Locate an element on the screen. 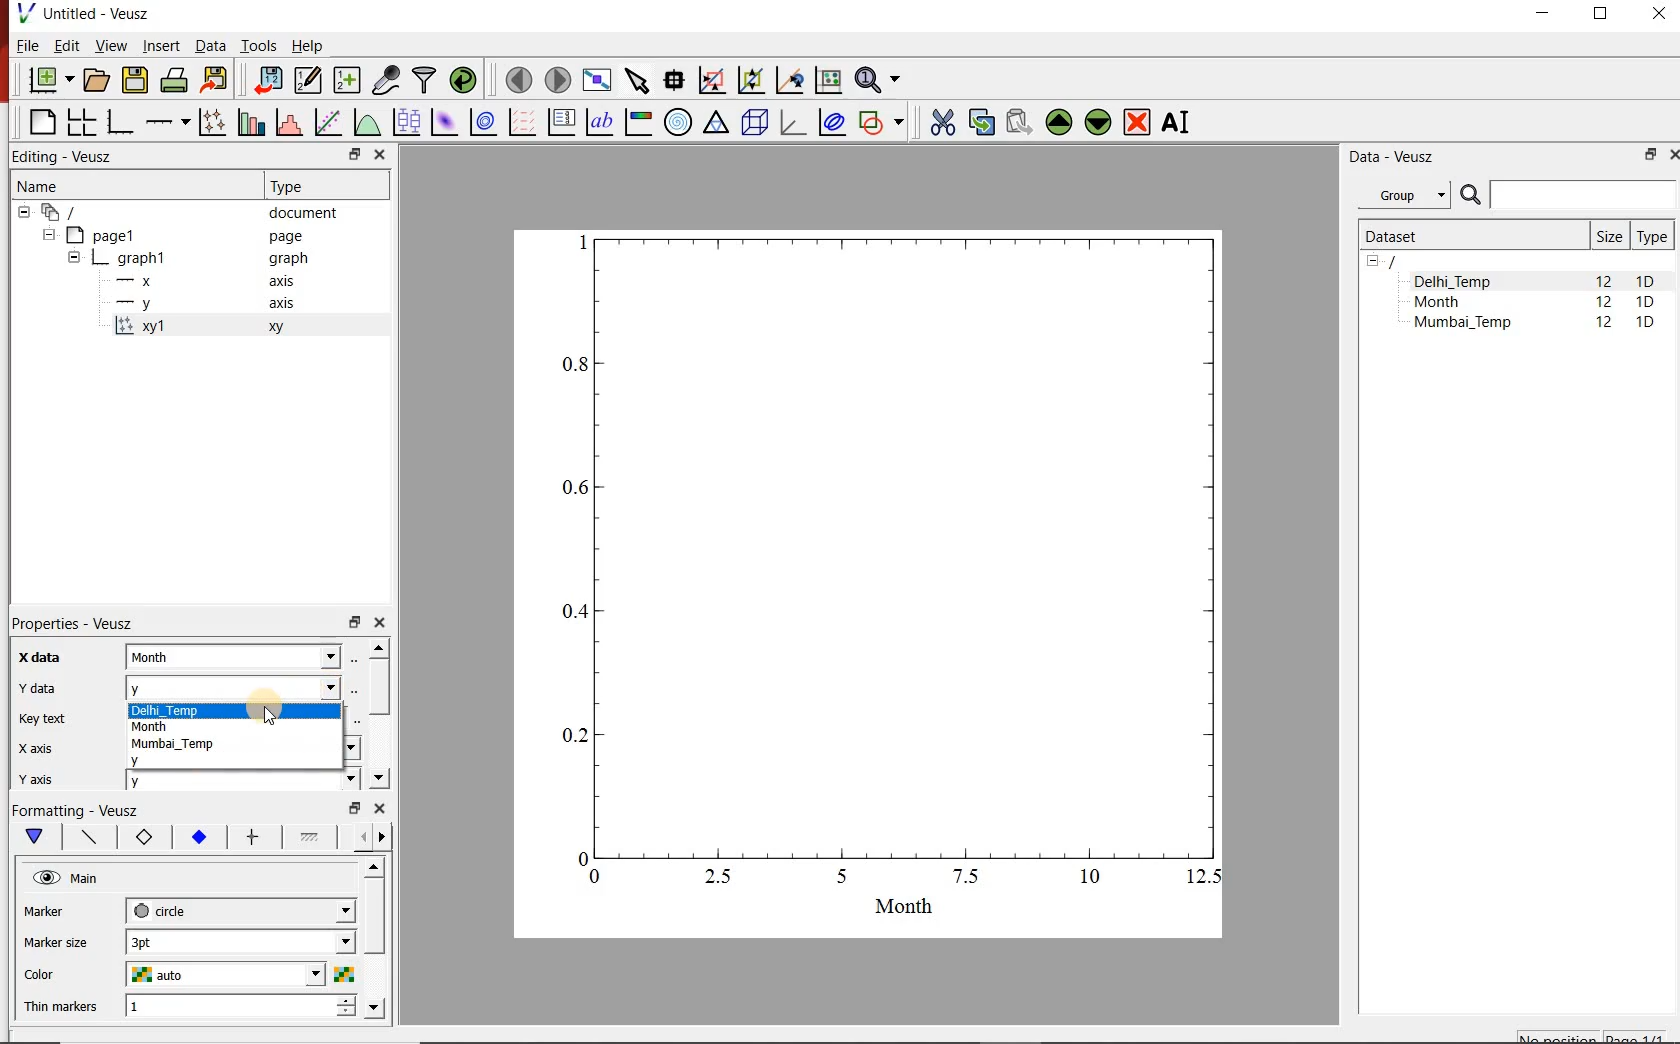 The width and height of the screenshot is (1680, 1044). 1D is located at coordinates (1645, 303).